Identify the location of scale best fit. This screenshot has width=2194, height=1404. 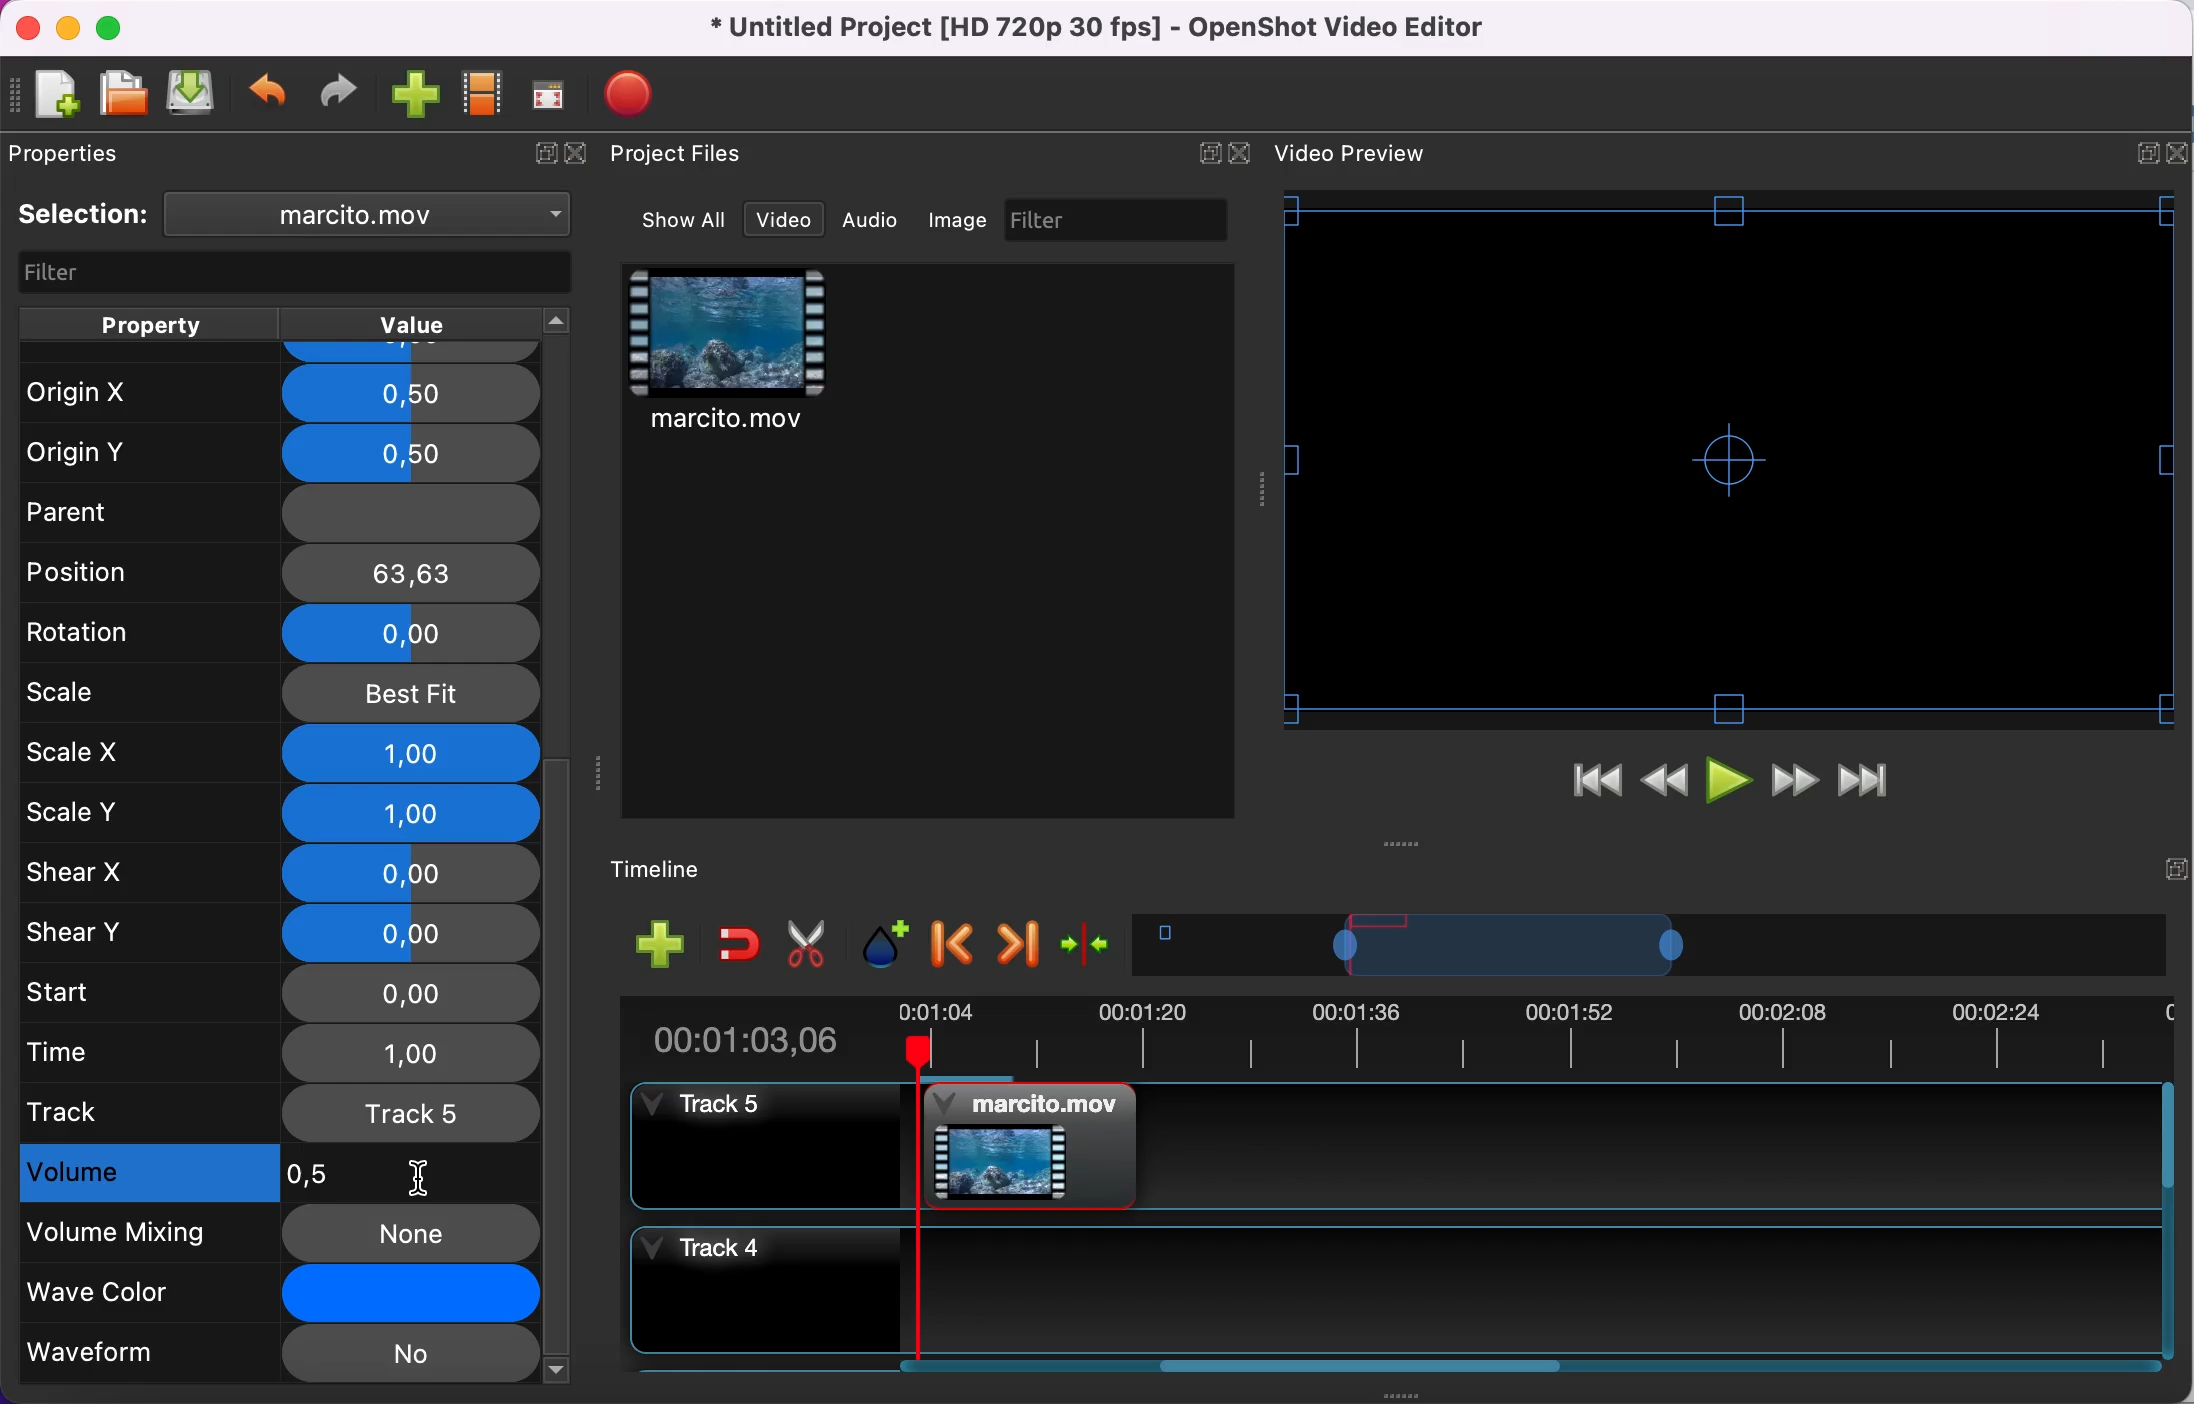
(281, 695).